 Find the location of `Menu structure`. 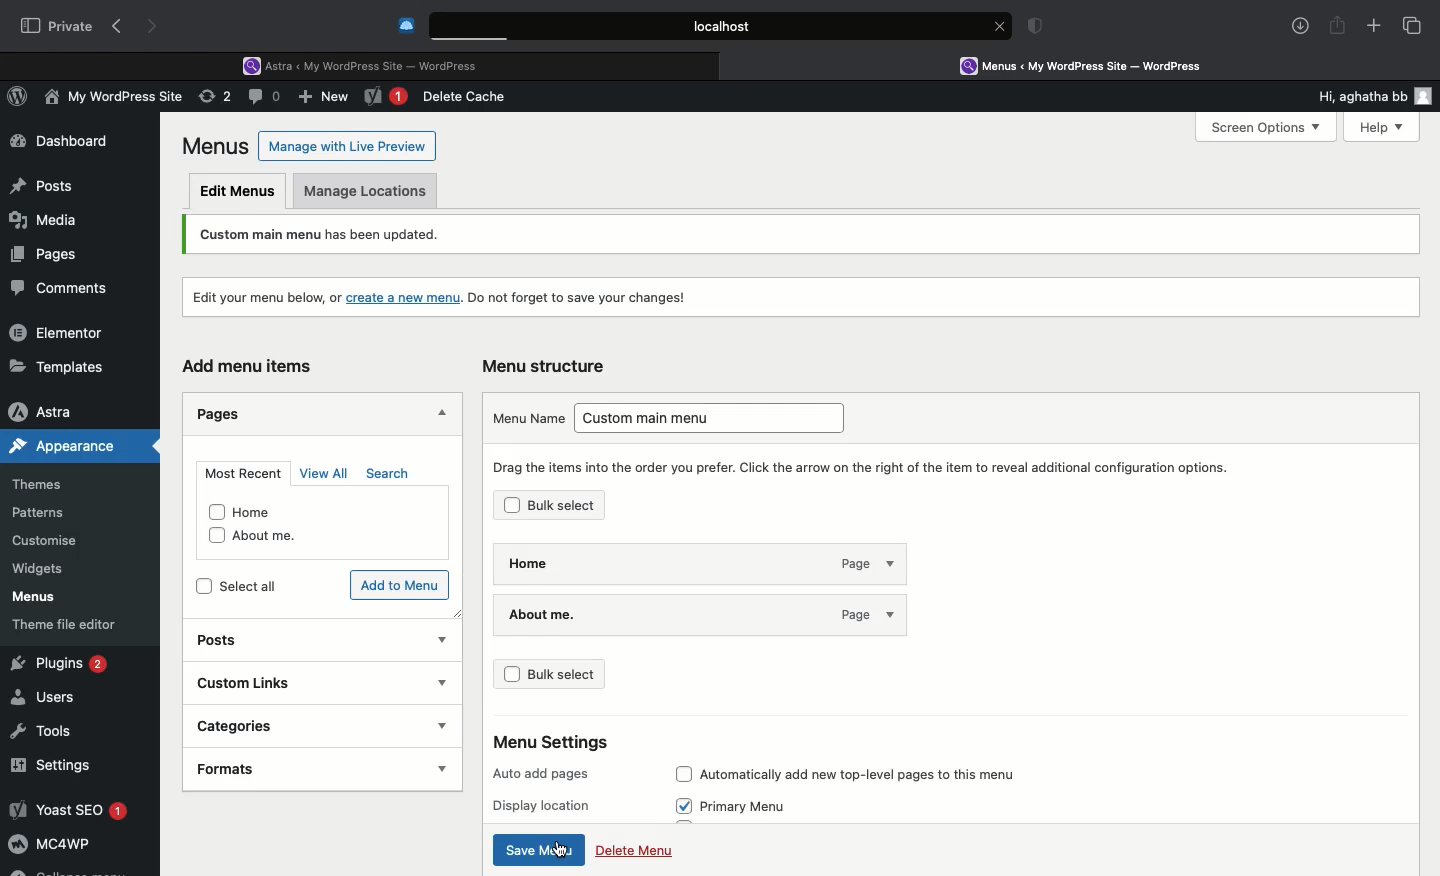

Menu structure is located at coordinates (548, 366).